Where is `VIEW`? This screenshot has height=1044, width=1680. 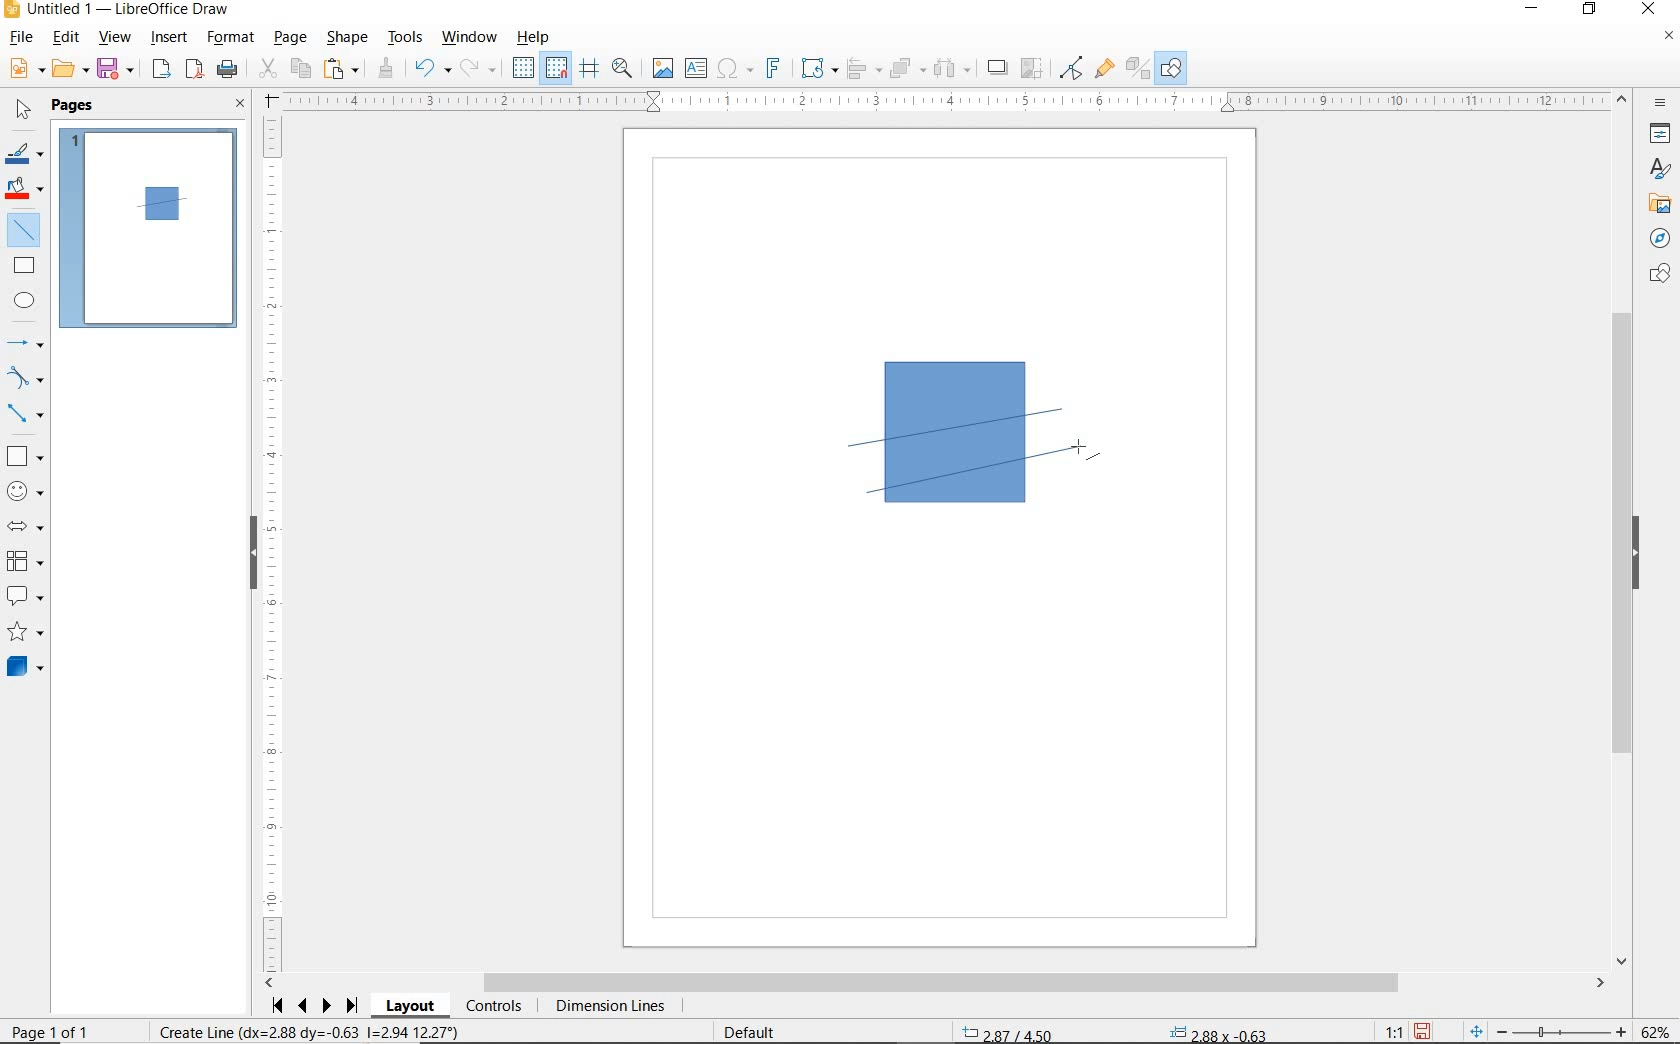 VIEW is located at coordinates (114, 37).